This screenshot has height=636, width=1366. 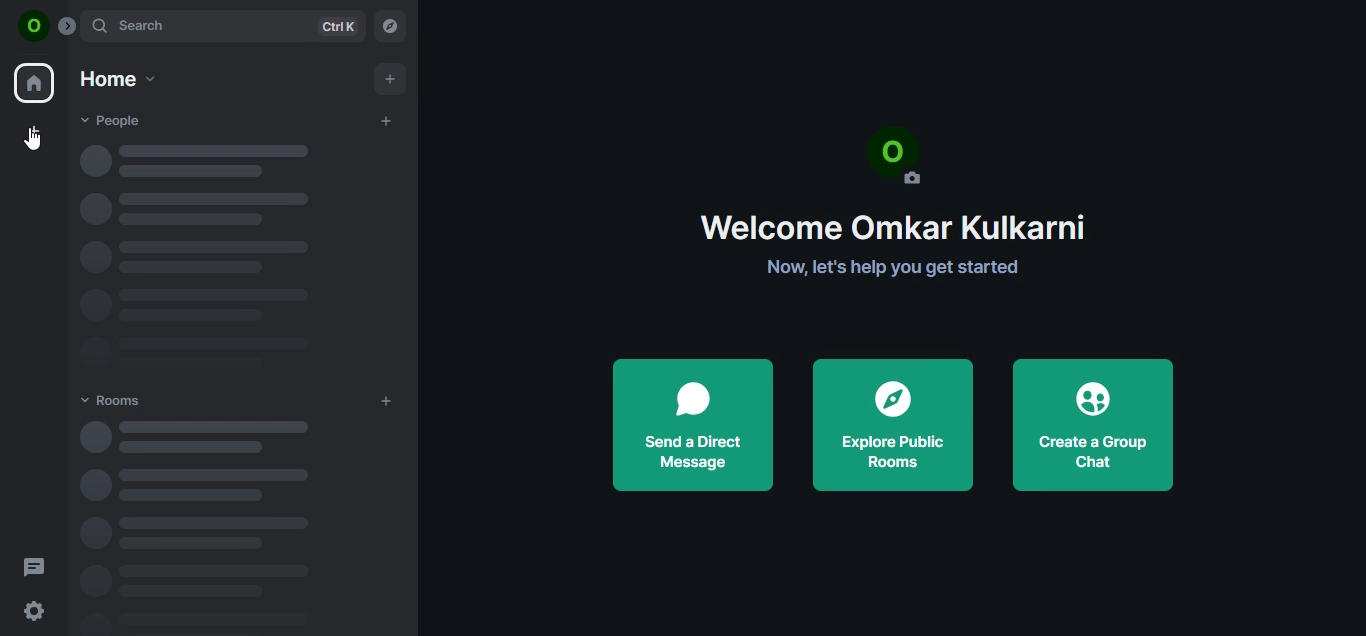 I want to click on create a group chat, so click(x=1097, y=424).